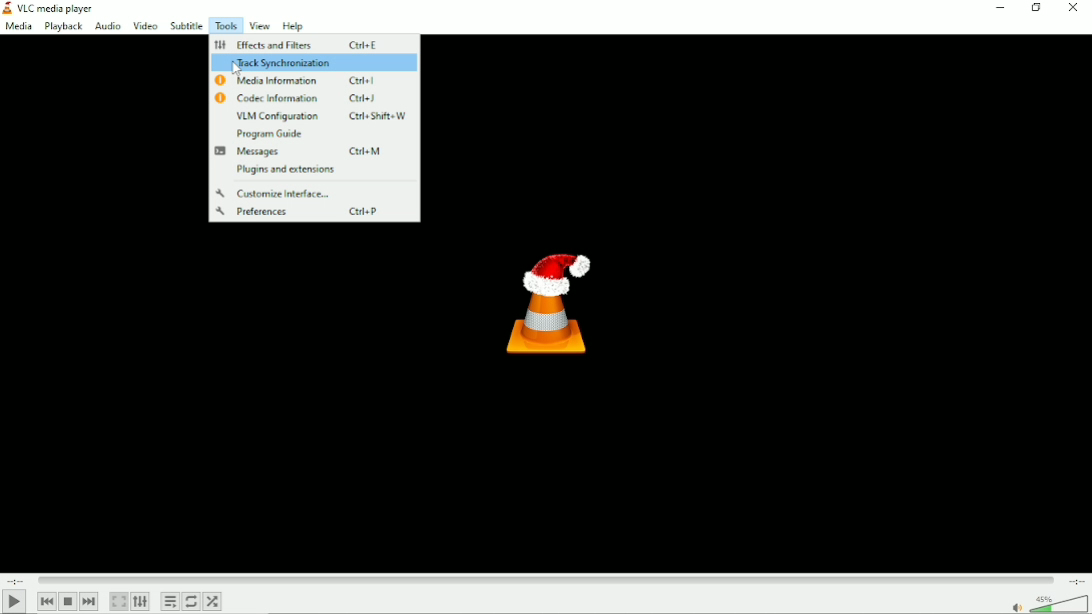 The image size is (1092, 614). What do you see at coordinates (294, 26) in the screenshot?
I see `Help` at bounding box center [294, 26].